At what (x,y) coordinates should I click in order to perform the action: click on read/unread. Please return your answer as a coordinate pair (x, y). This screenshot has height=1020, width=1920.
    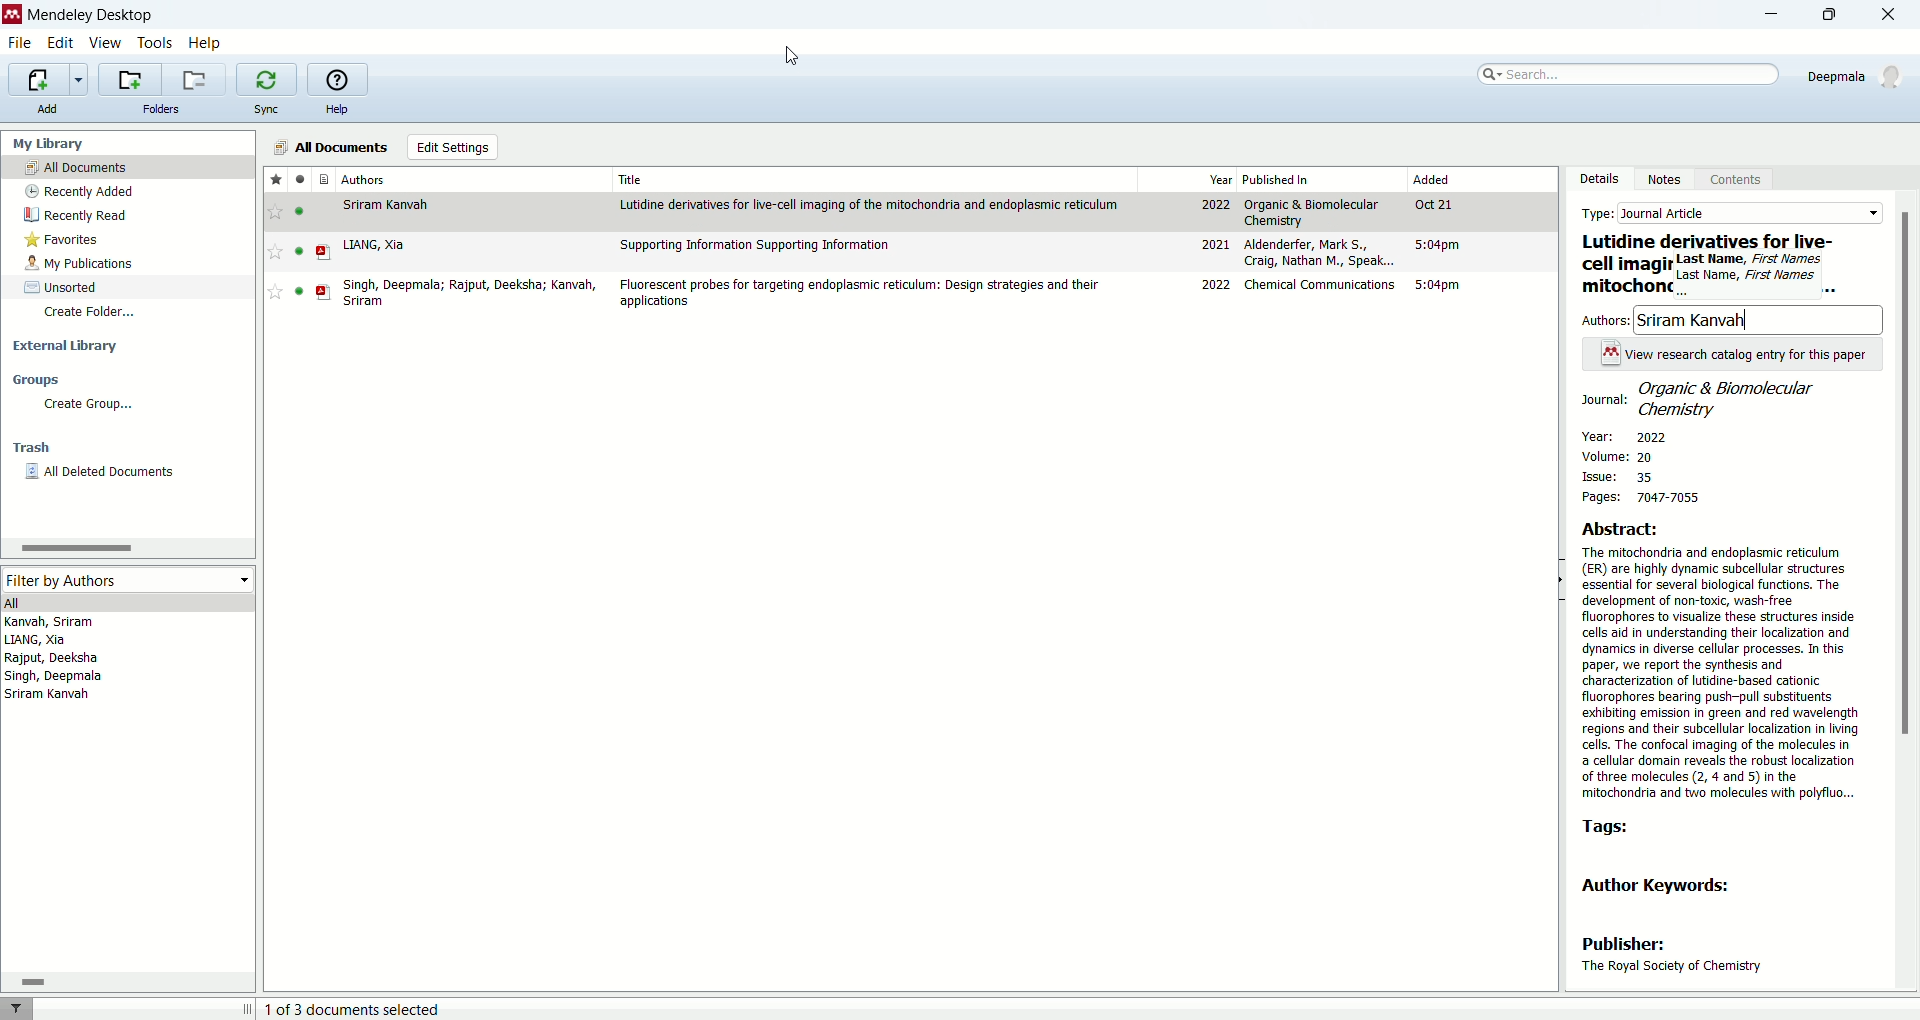
    Looking at the image, I should click on (300, 180).